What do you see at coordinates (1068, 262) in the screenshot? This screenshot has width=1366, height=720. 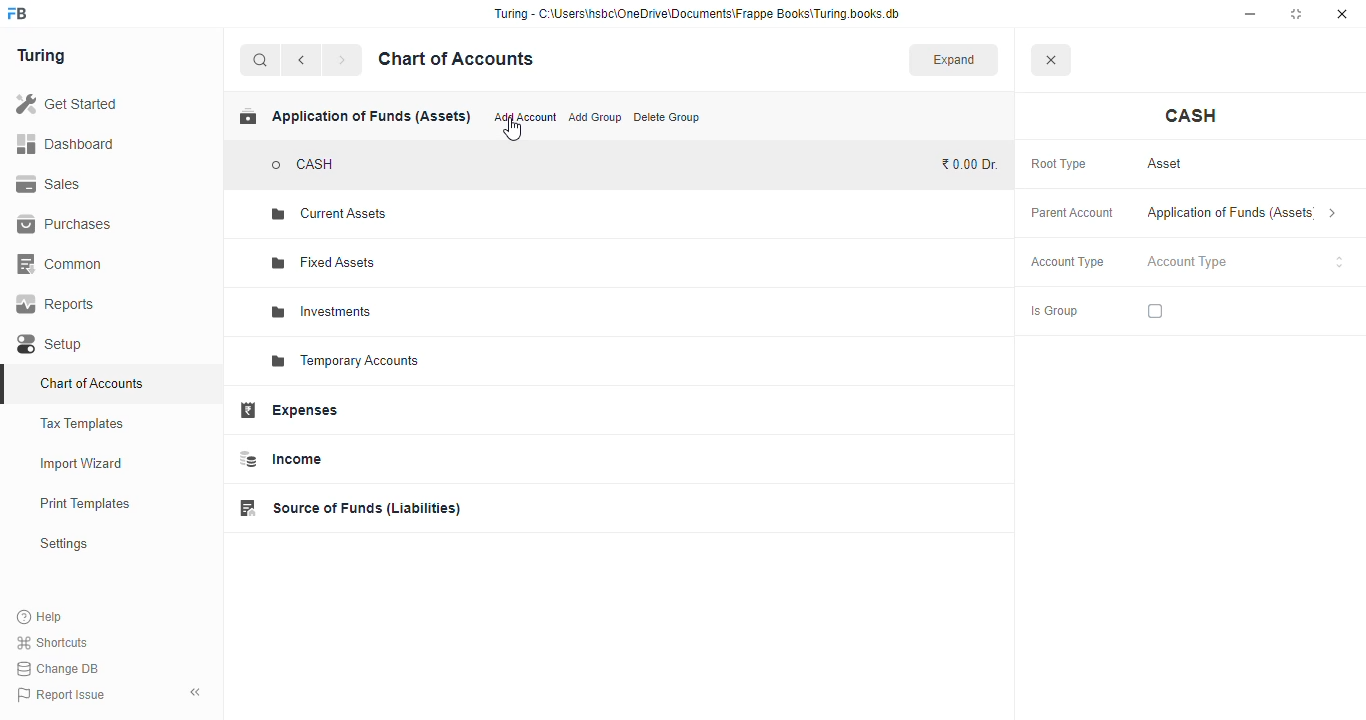 I see `account type` at bounding box center [1068, 262].